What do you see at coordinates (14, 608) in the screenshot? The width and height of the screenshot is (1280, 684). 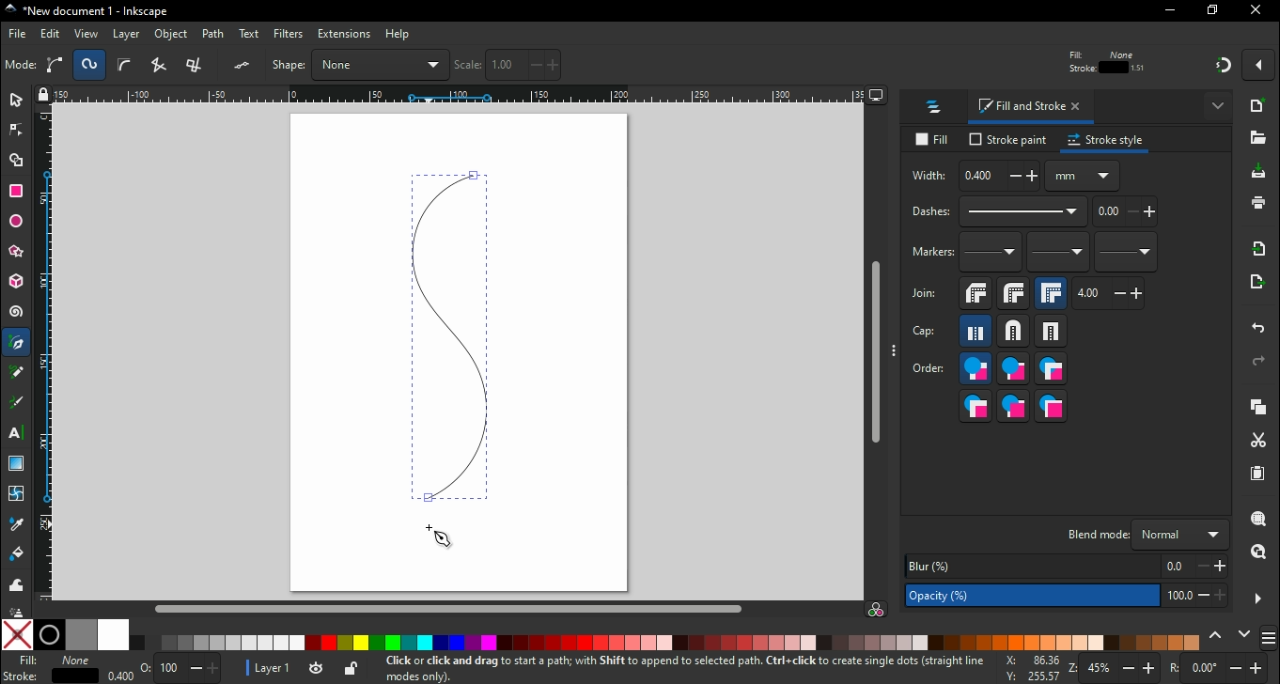 I see `` at bounding box center [14, 608].